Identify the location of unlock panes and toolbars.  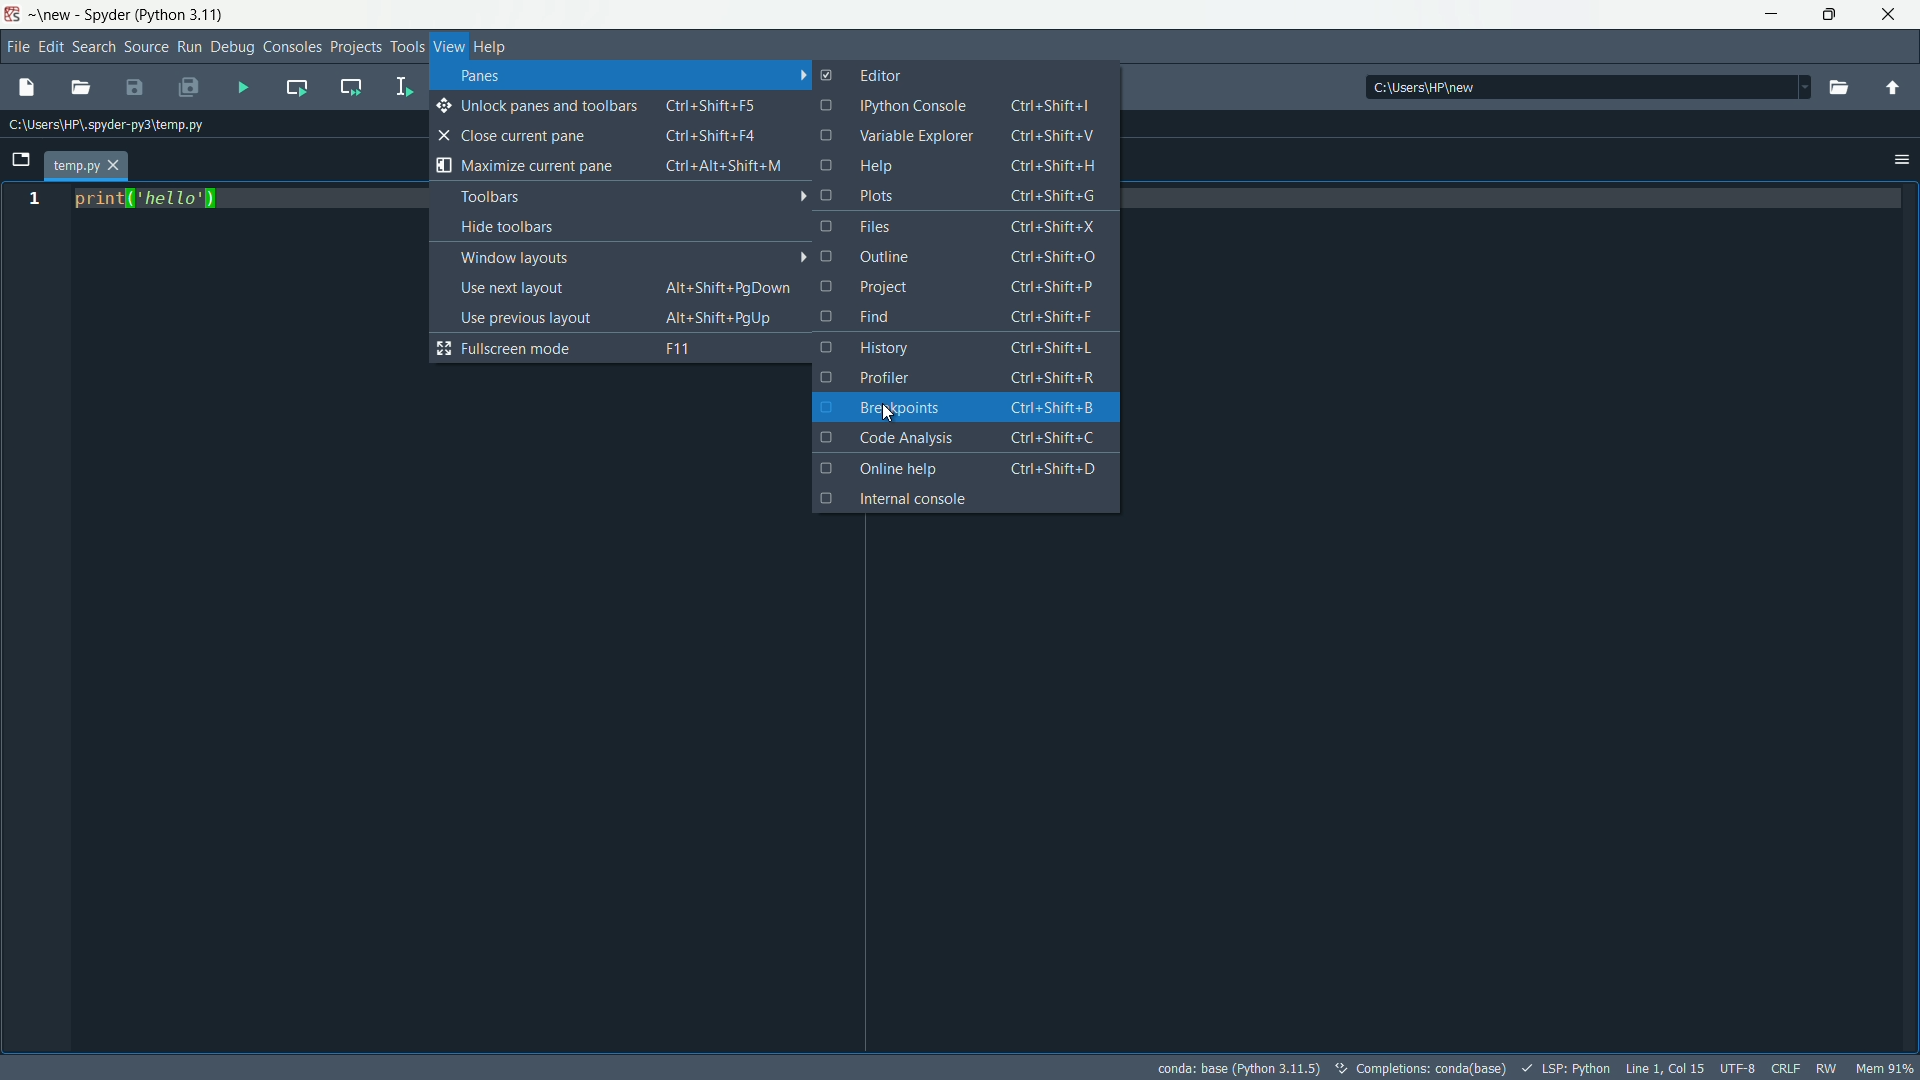
(616, 105).